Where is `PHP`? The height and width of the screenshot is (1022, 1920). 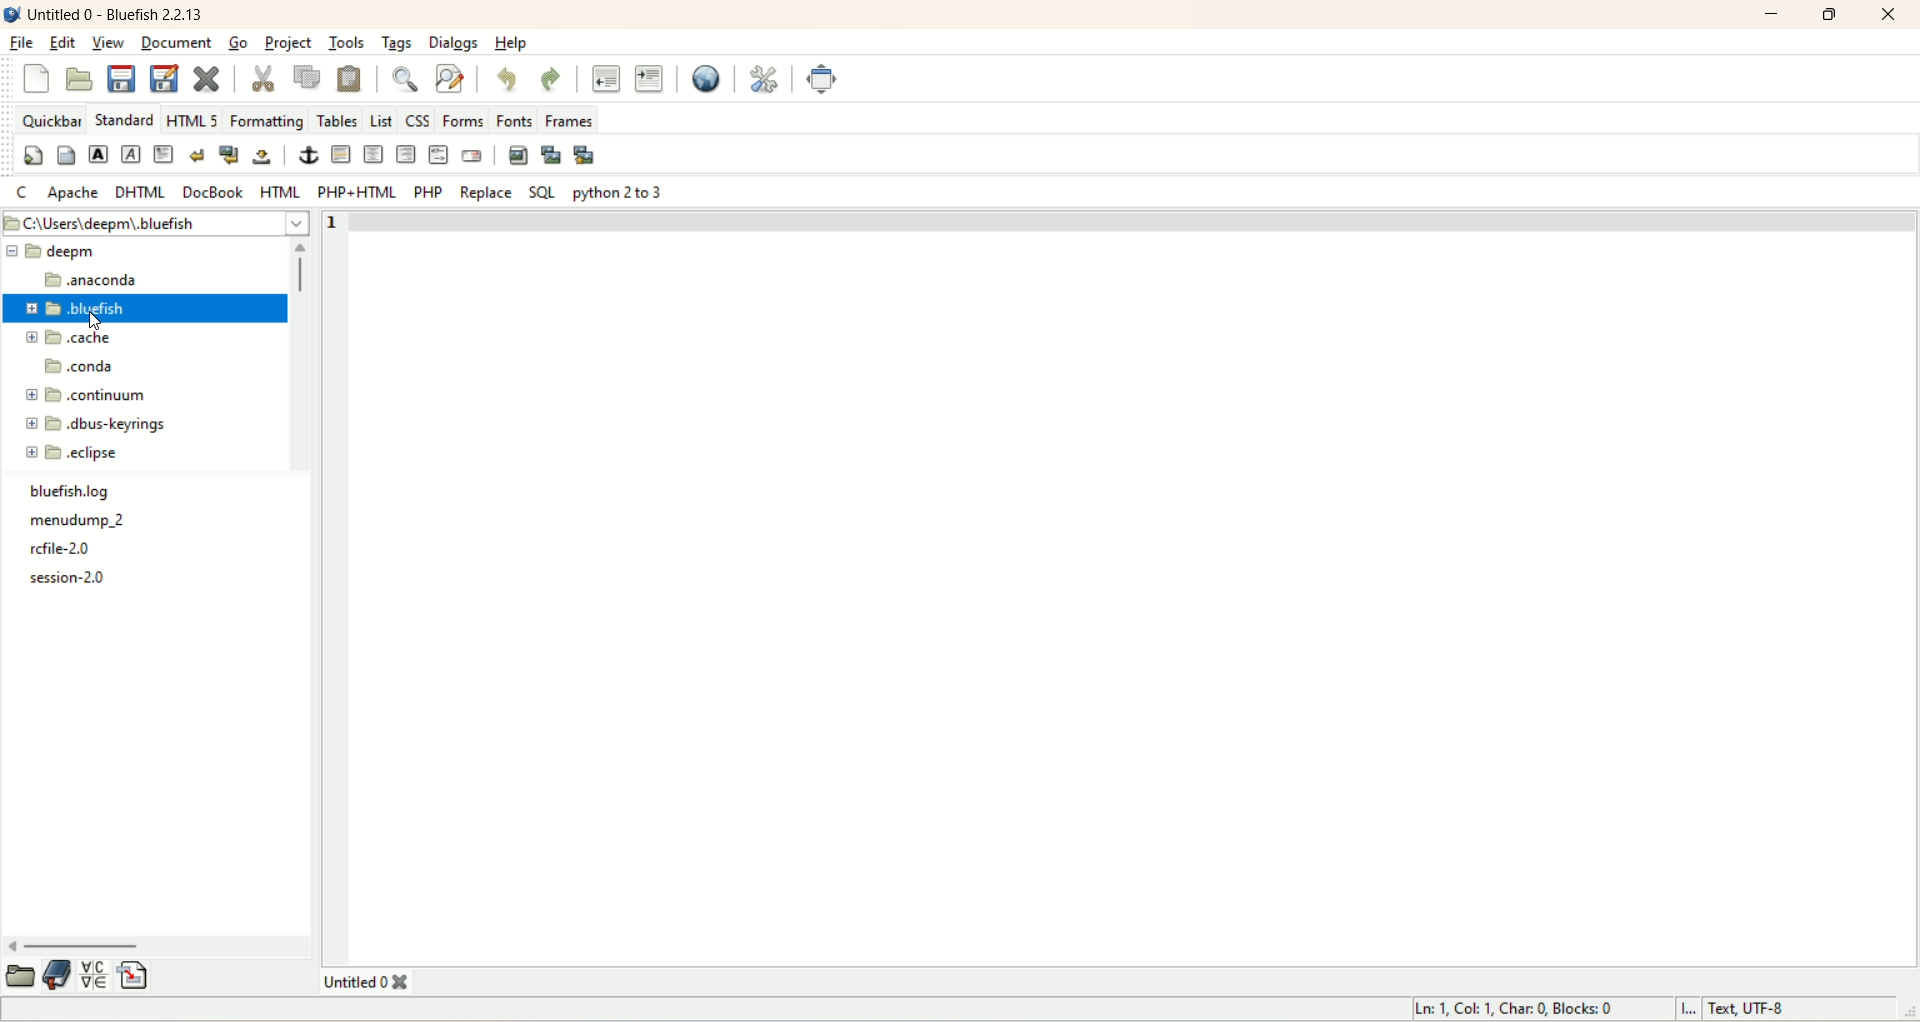 PHP is located at coordinates (429, 190).